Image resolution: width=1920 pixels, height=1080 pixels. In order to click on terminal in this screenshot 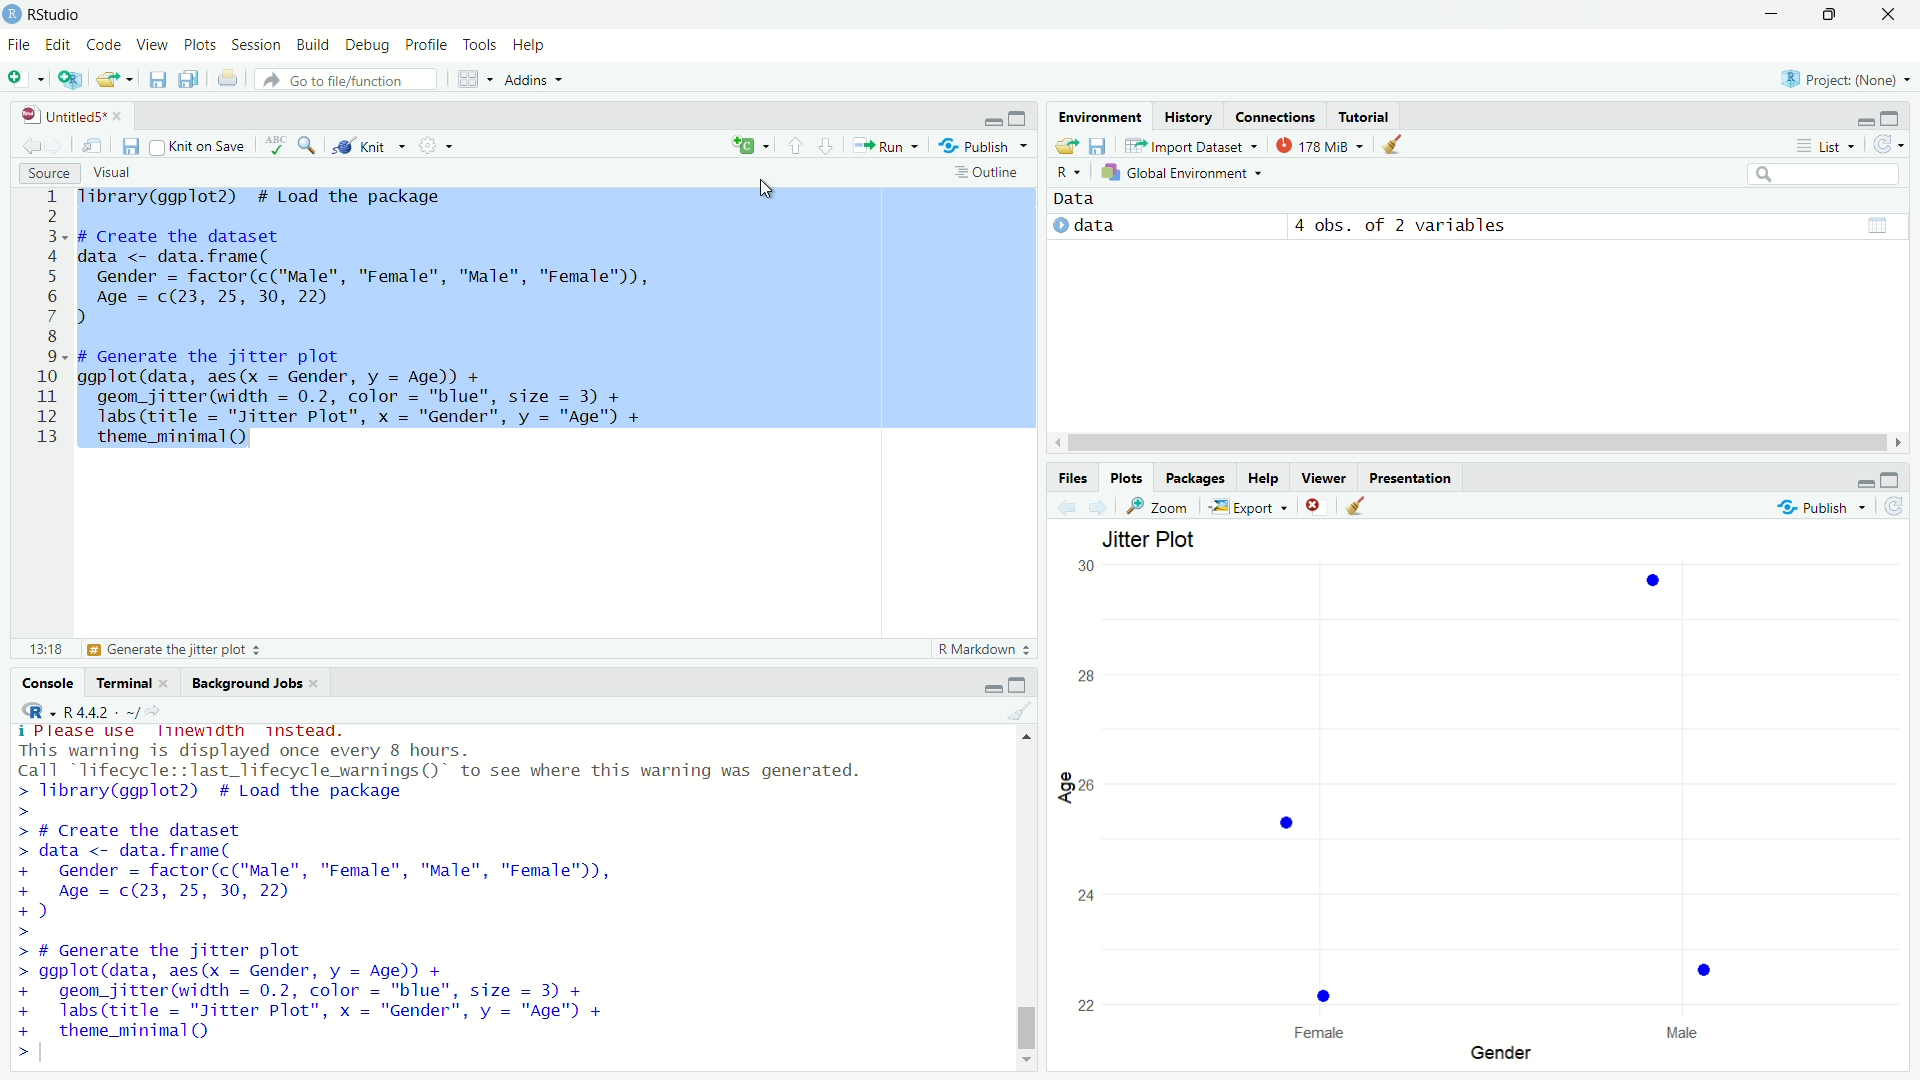, I will do `click(120, 681)`.